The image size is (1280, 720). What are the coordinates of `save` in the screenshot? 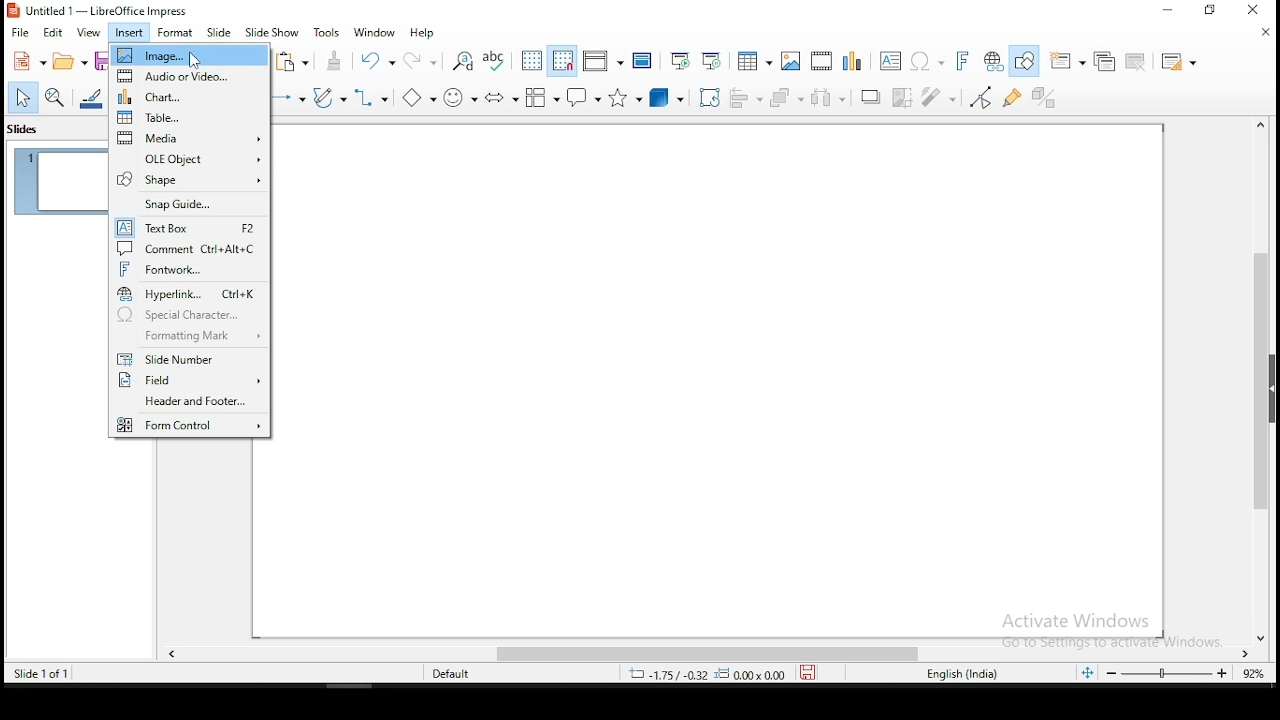 It's located at (814, 674).